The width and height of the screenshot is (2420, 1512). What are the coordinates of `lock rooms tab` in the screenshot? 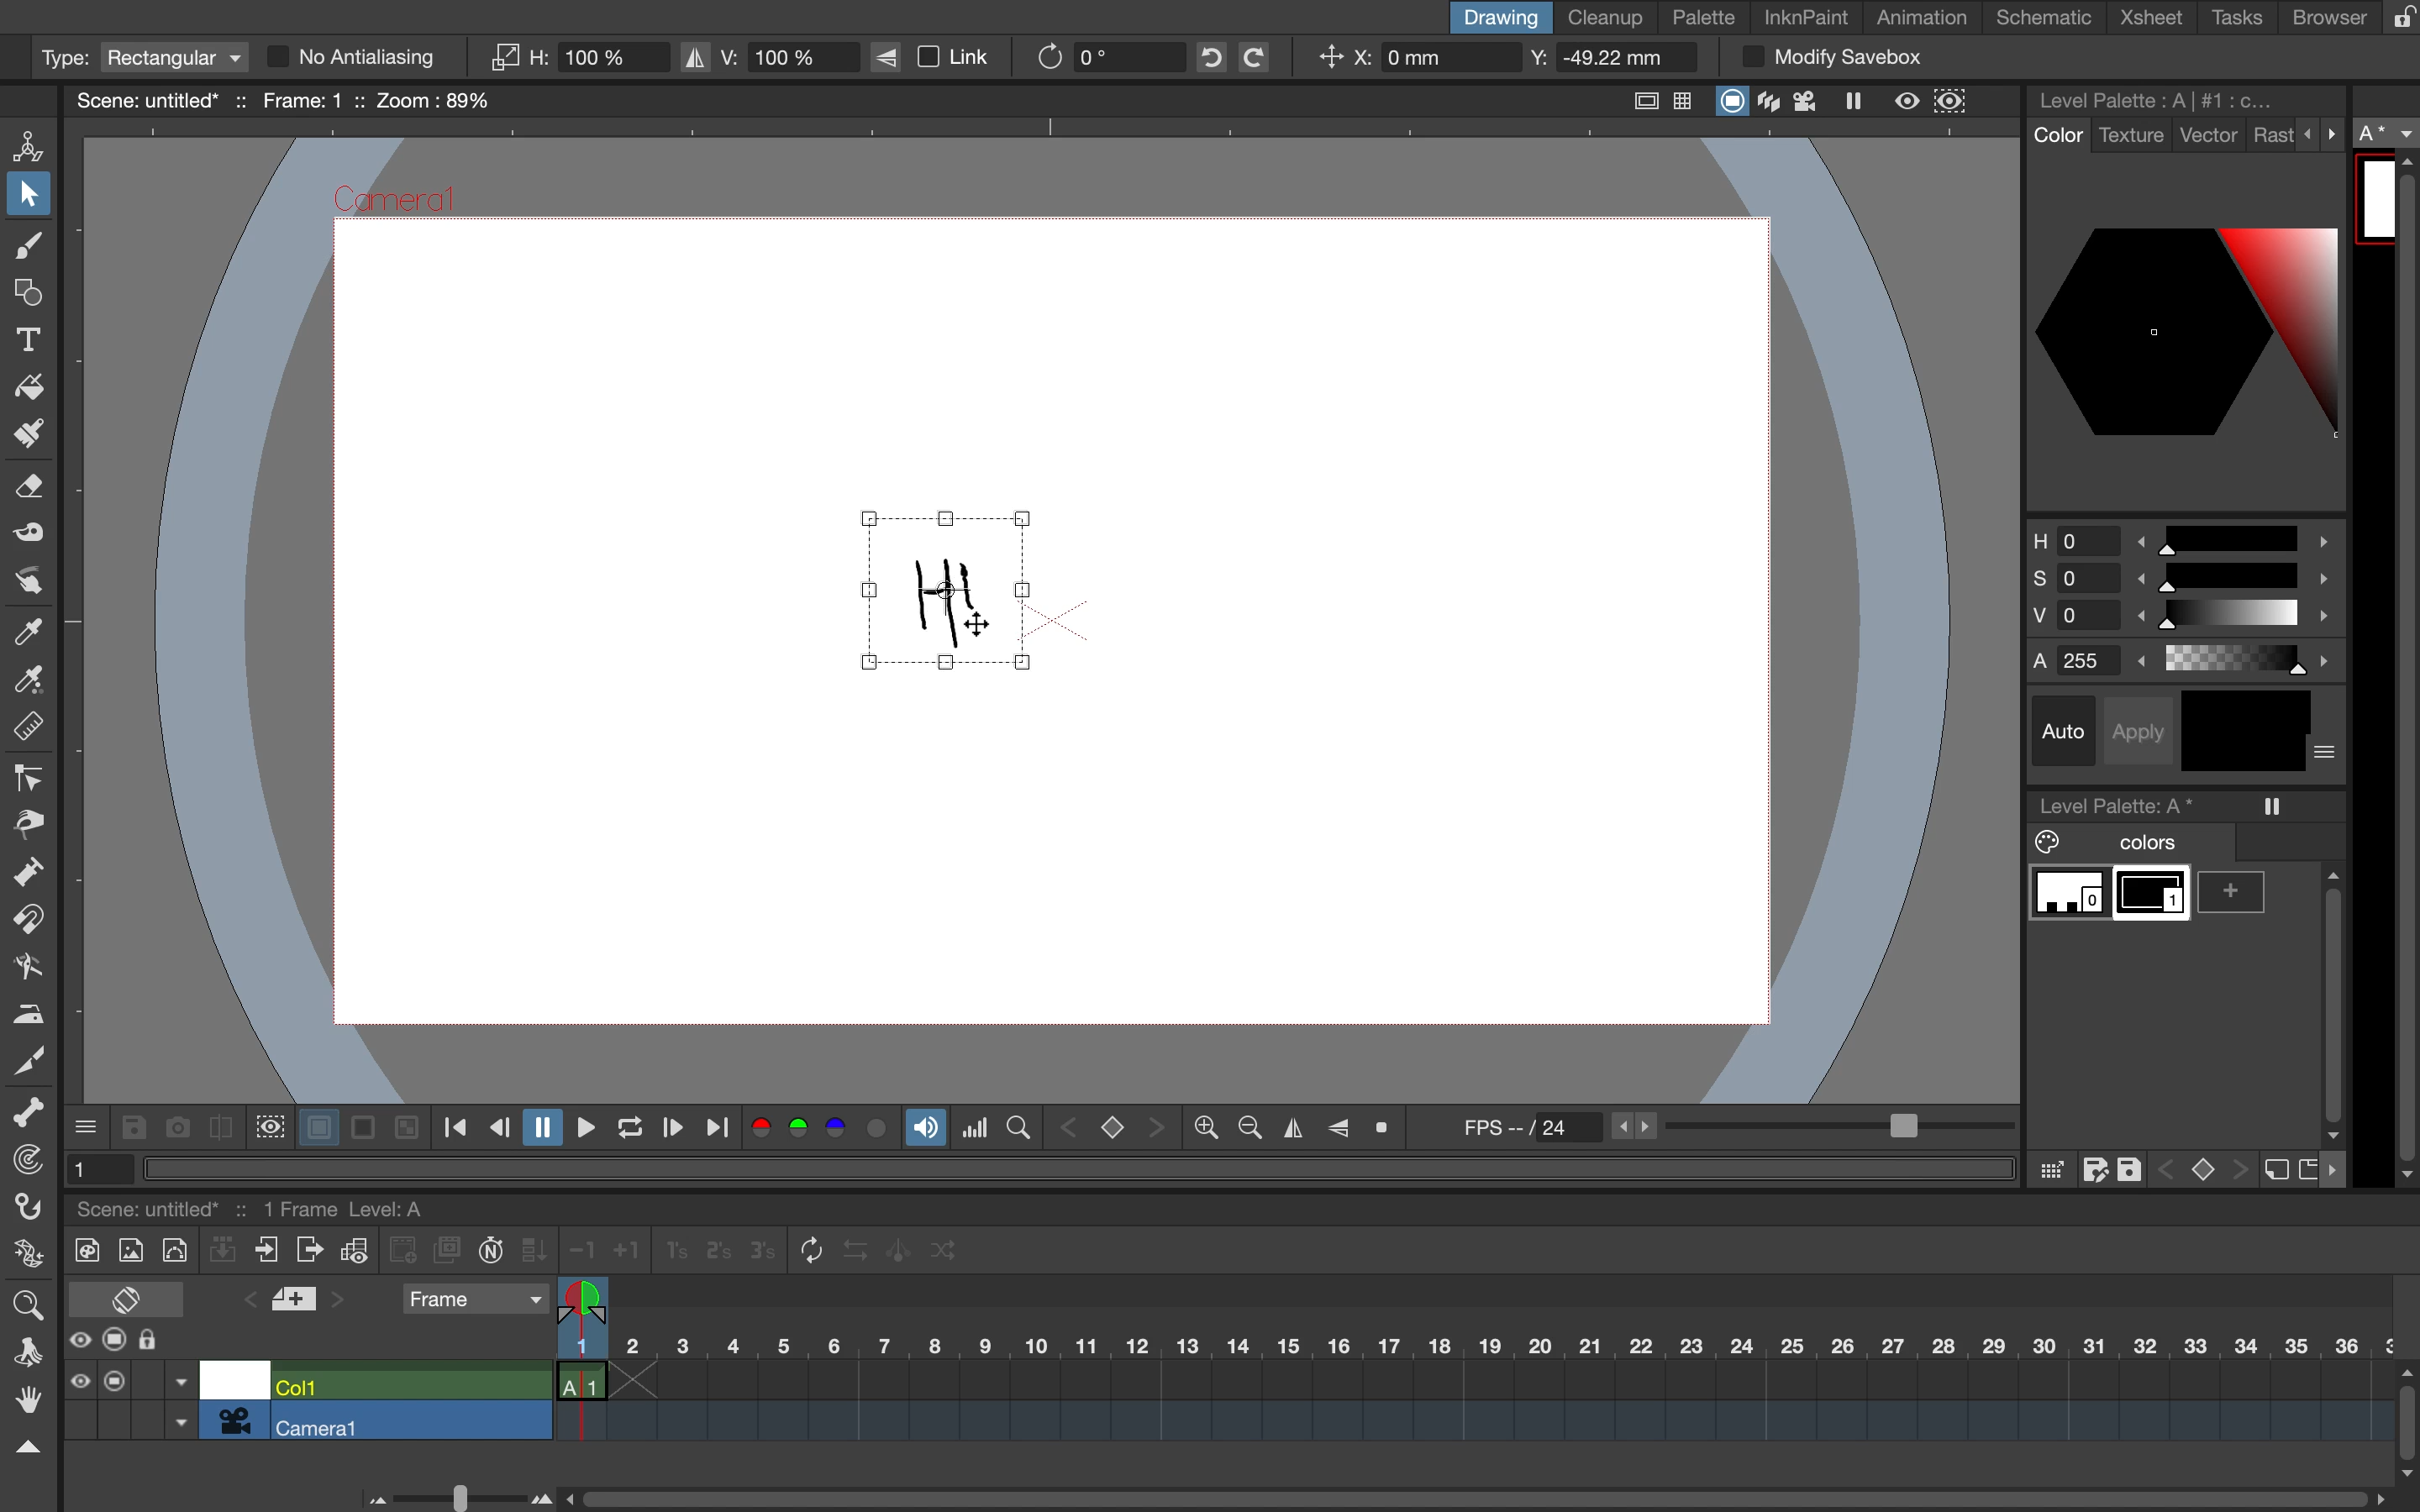 It's located at (2394, 19).